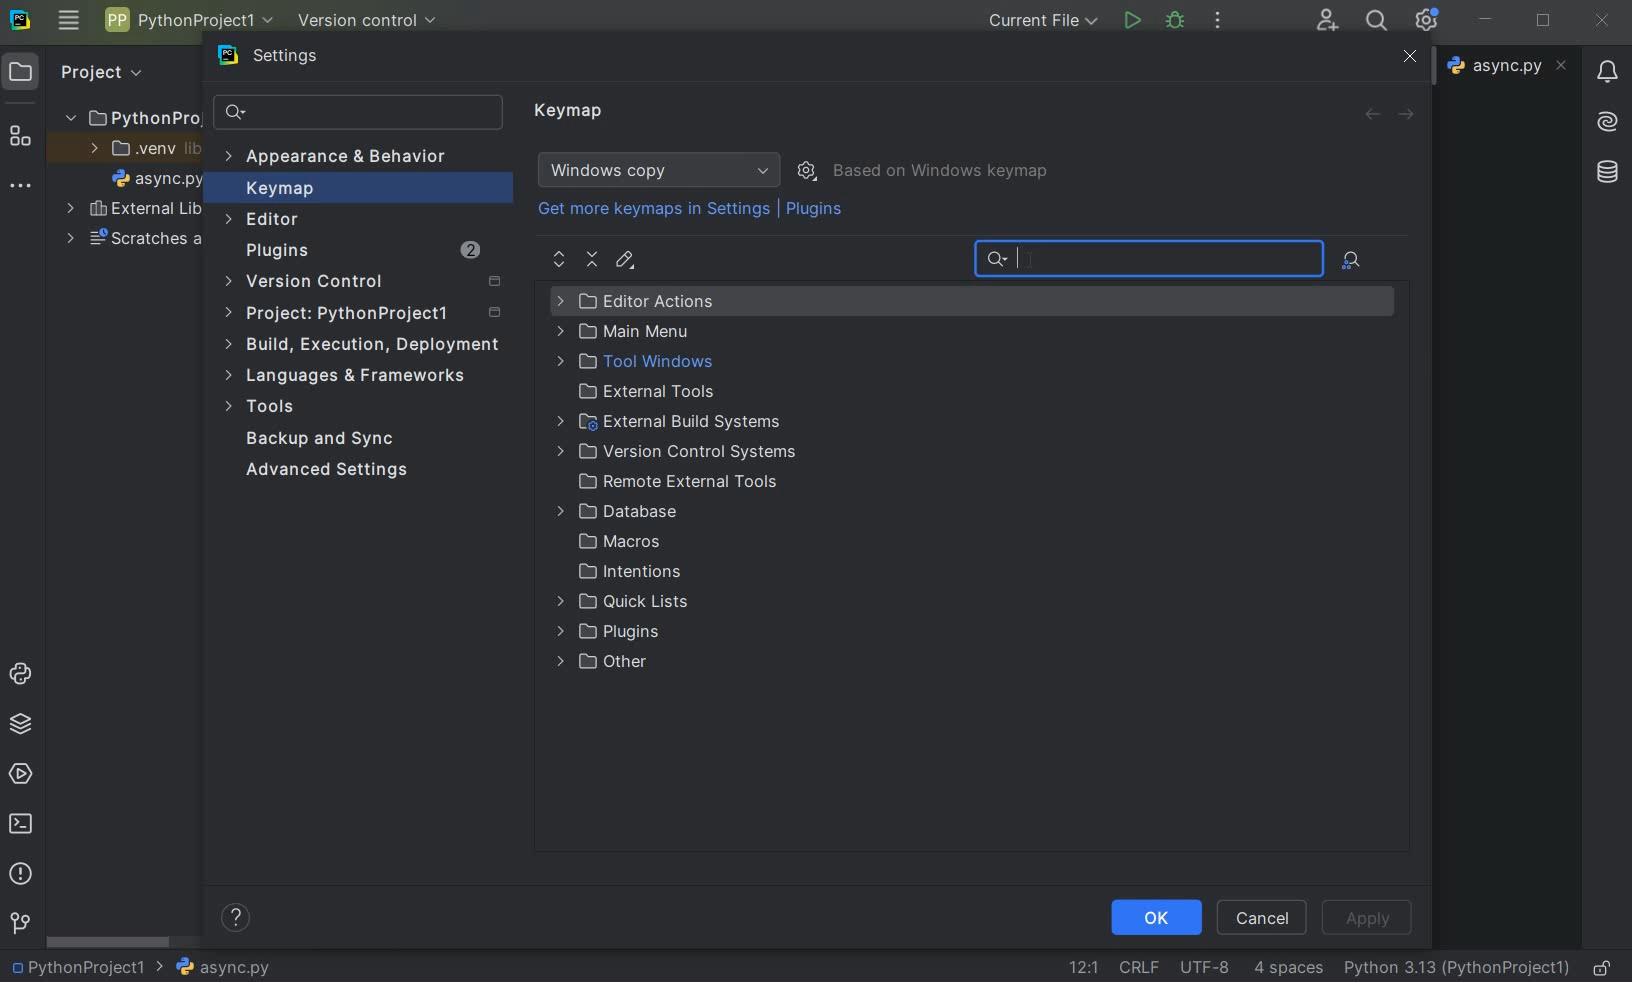 The image size is (1632, 982). What do you see at coordinates (1458, 967) in the screenshot?
I see `current interpreter` at bounding box center [1458, 967].